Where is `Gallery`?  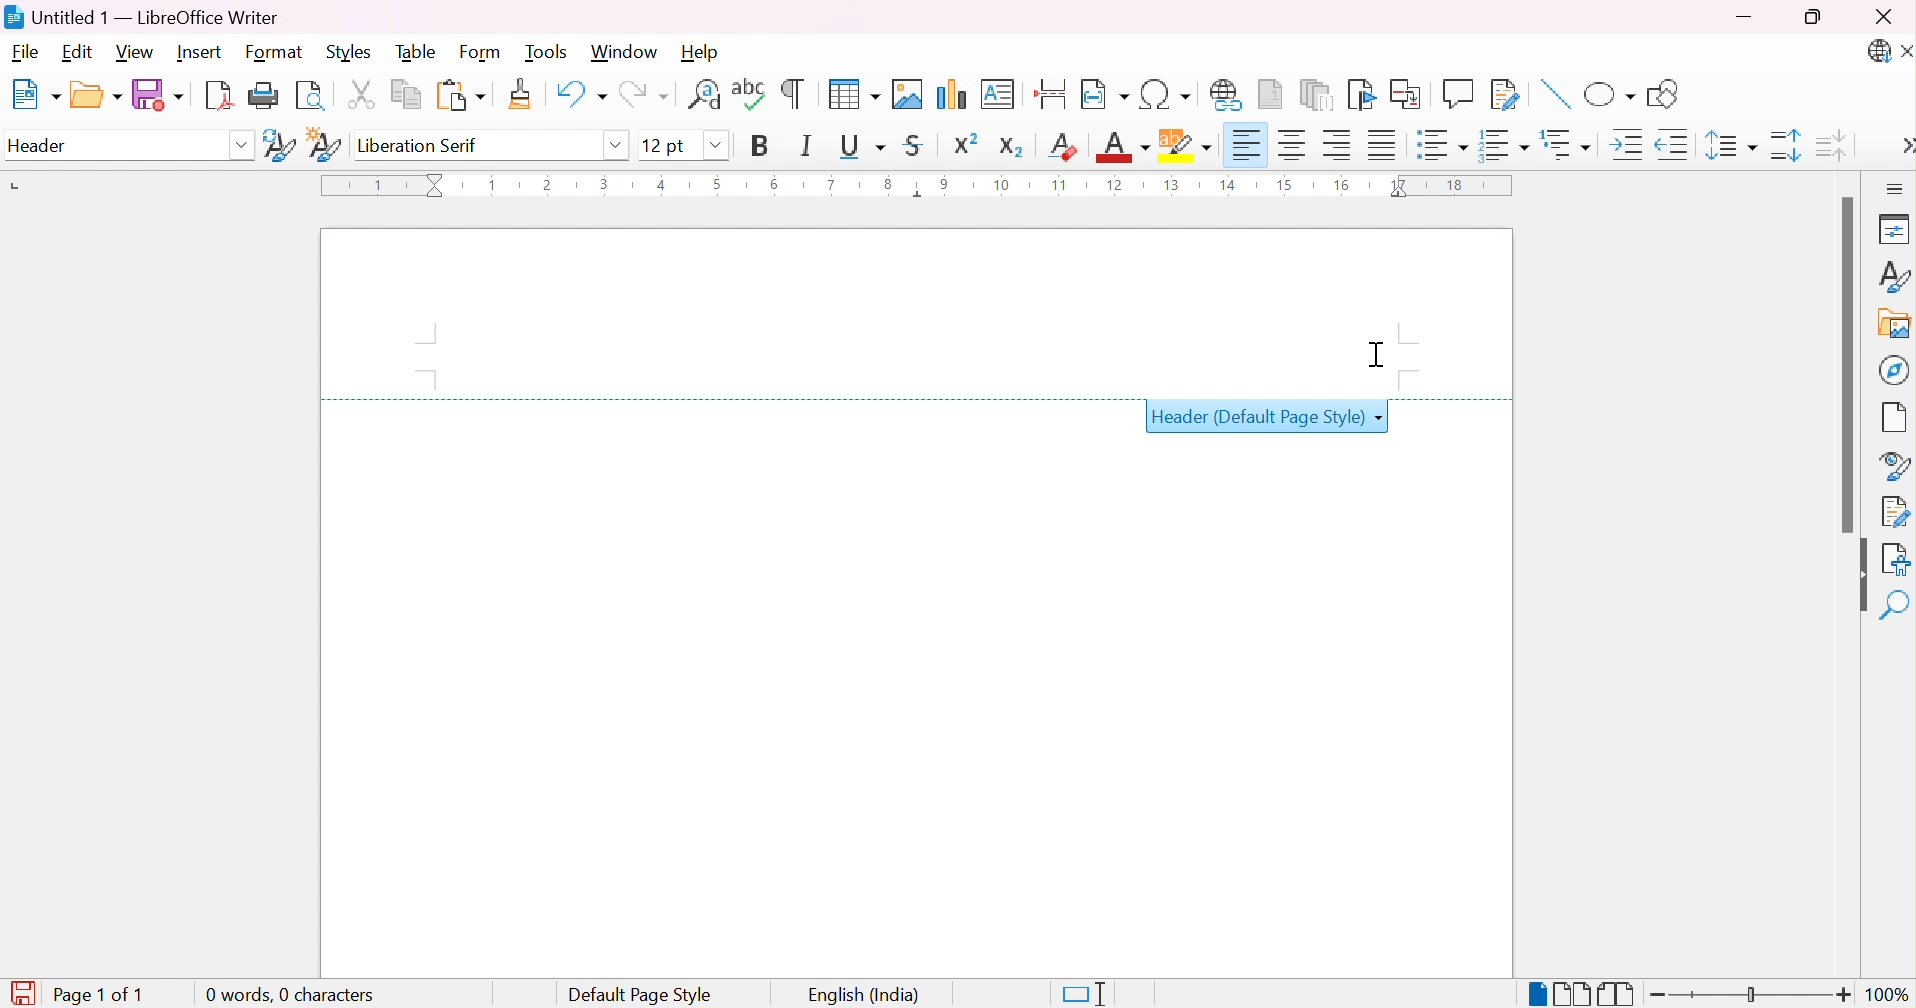 Gallery is located at coordinates (1893, 326).